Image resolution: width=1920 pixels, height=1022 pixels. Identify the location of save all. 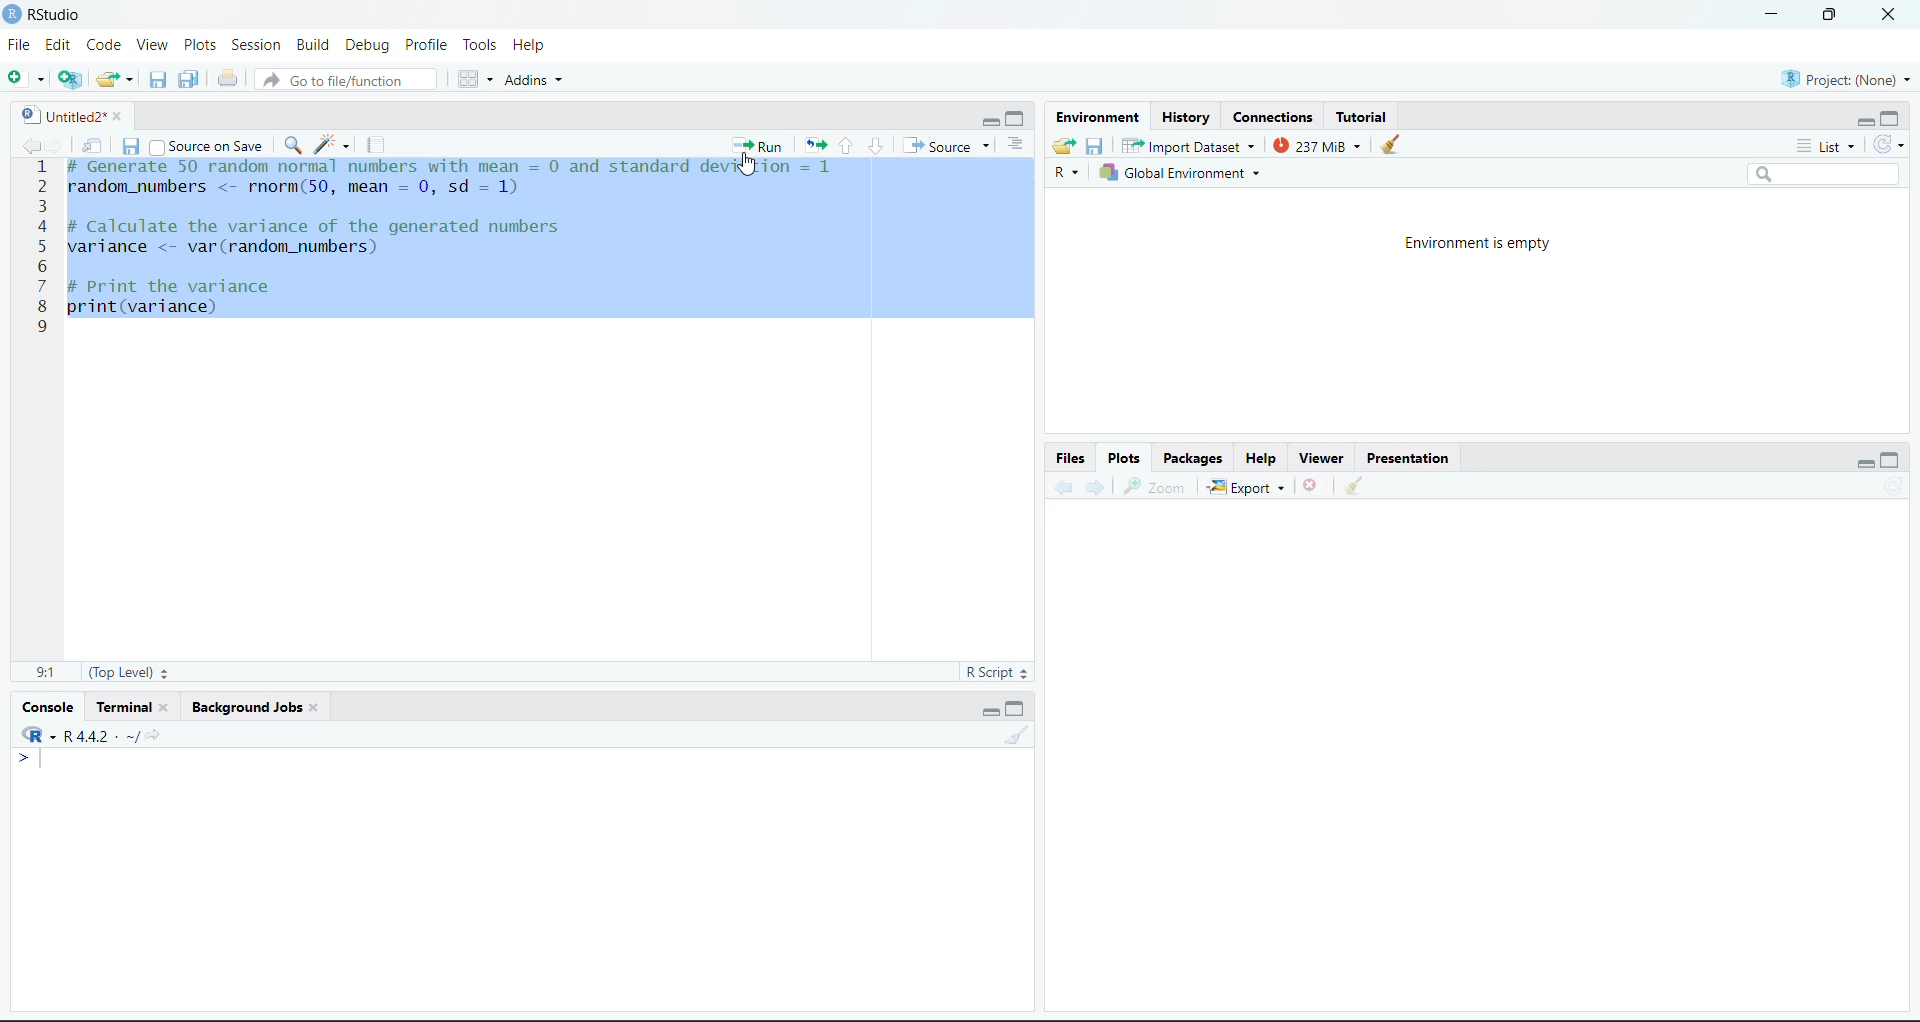
(189, 79).